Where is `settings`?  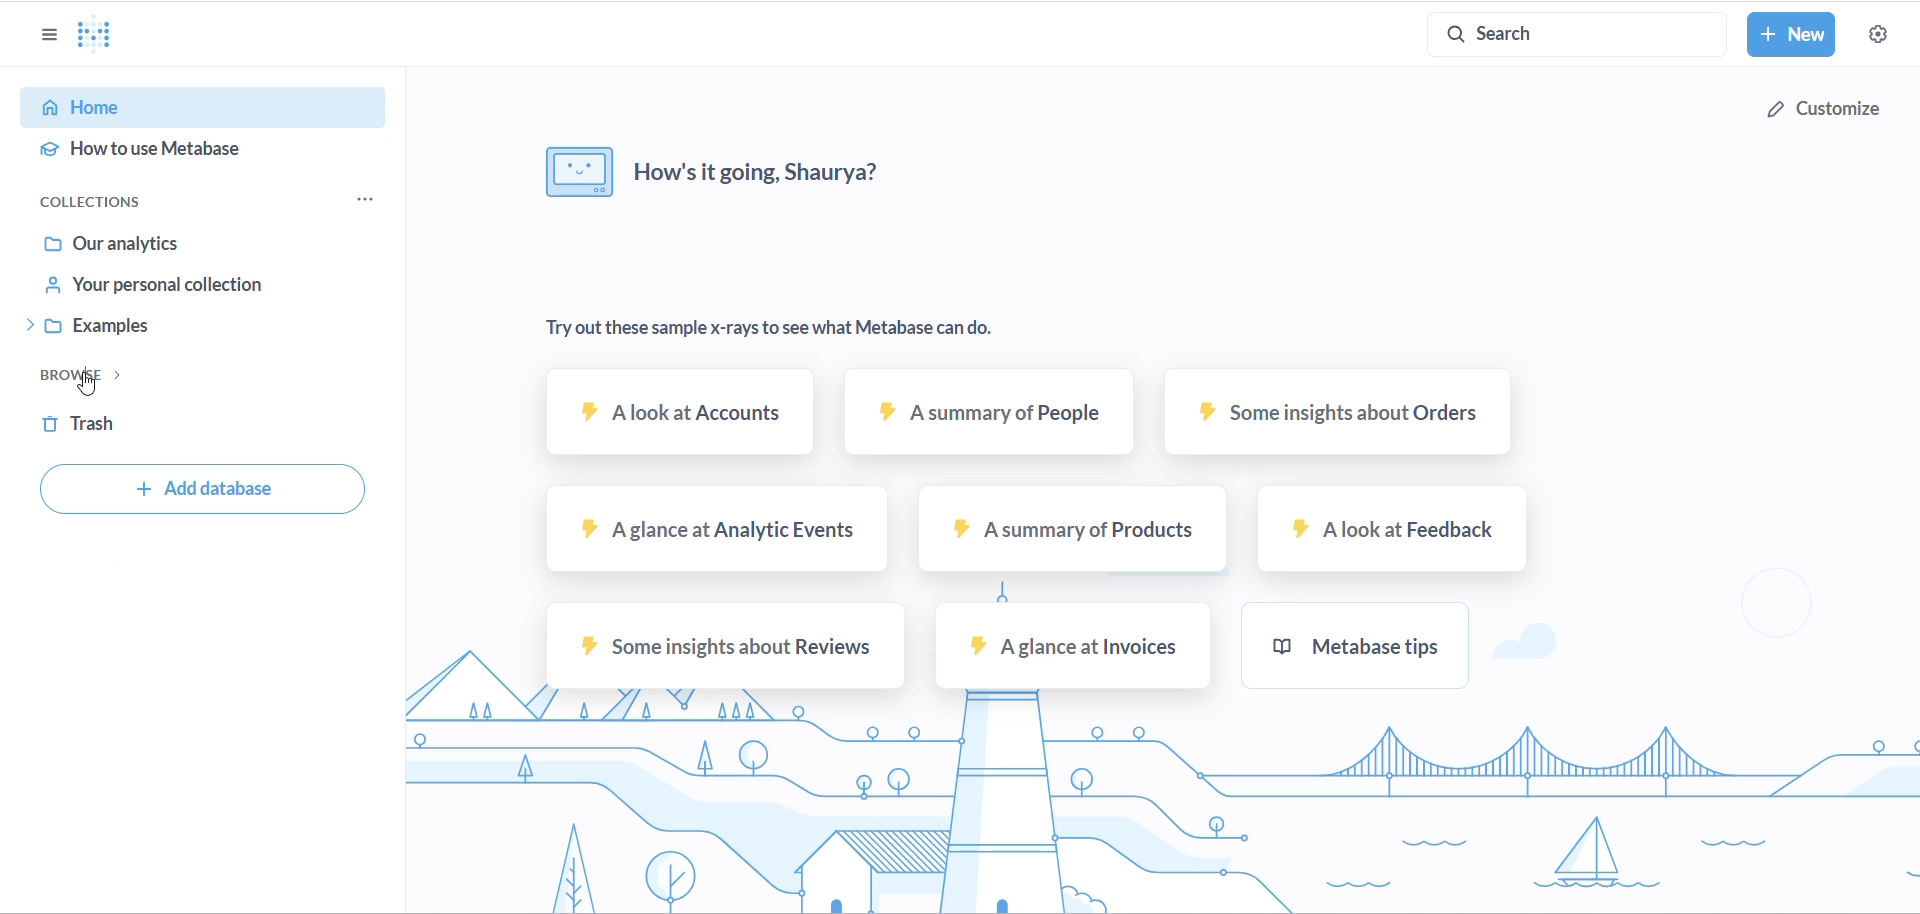
settings is located at coordinates (1874, 35).